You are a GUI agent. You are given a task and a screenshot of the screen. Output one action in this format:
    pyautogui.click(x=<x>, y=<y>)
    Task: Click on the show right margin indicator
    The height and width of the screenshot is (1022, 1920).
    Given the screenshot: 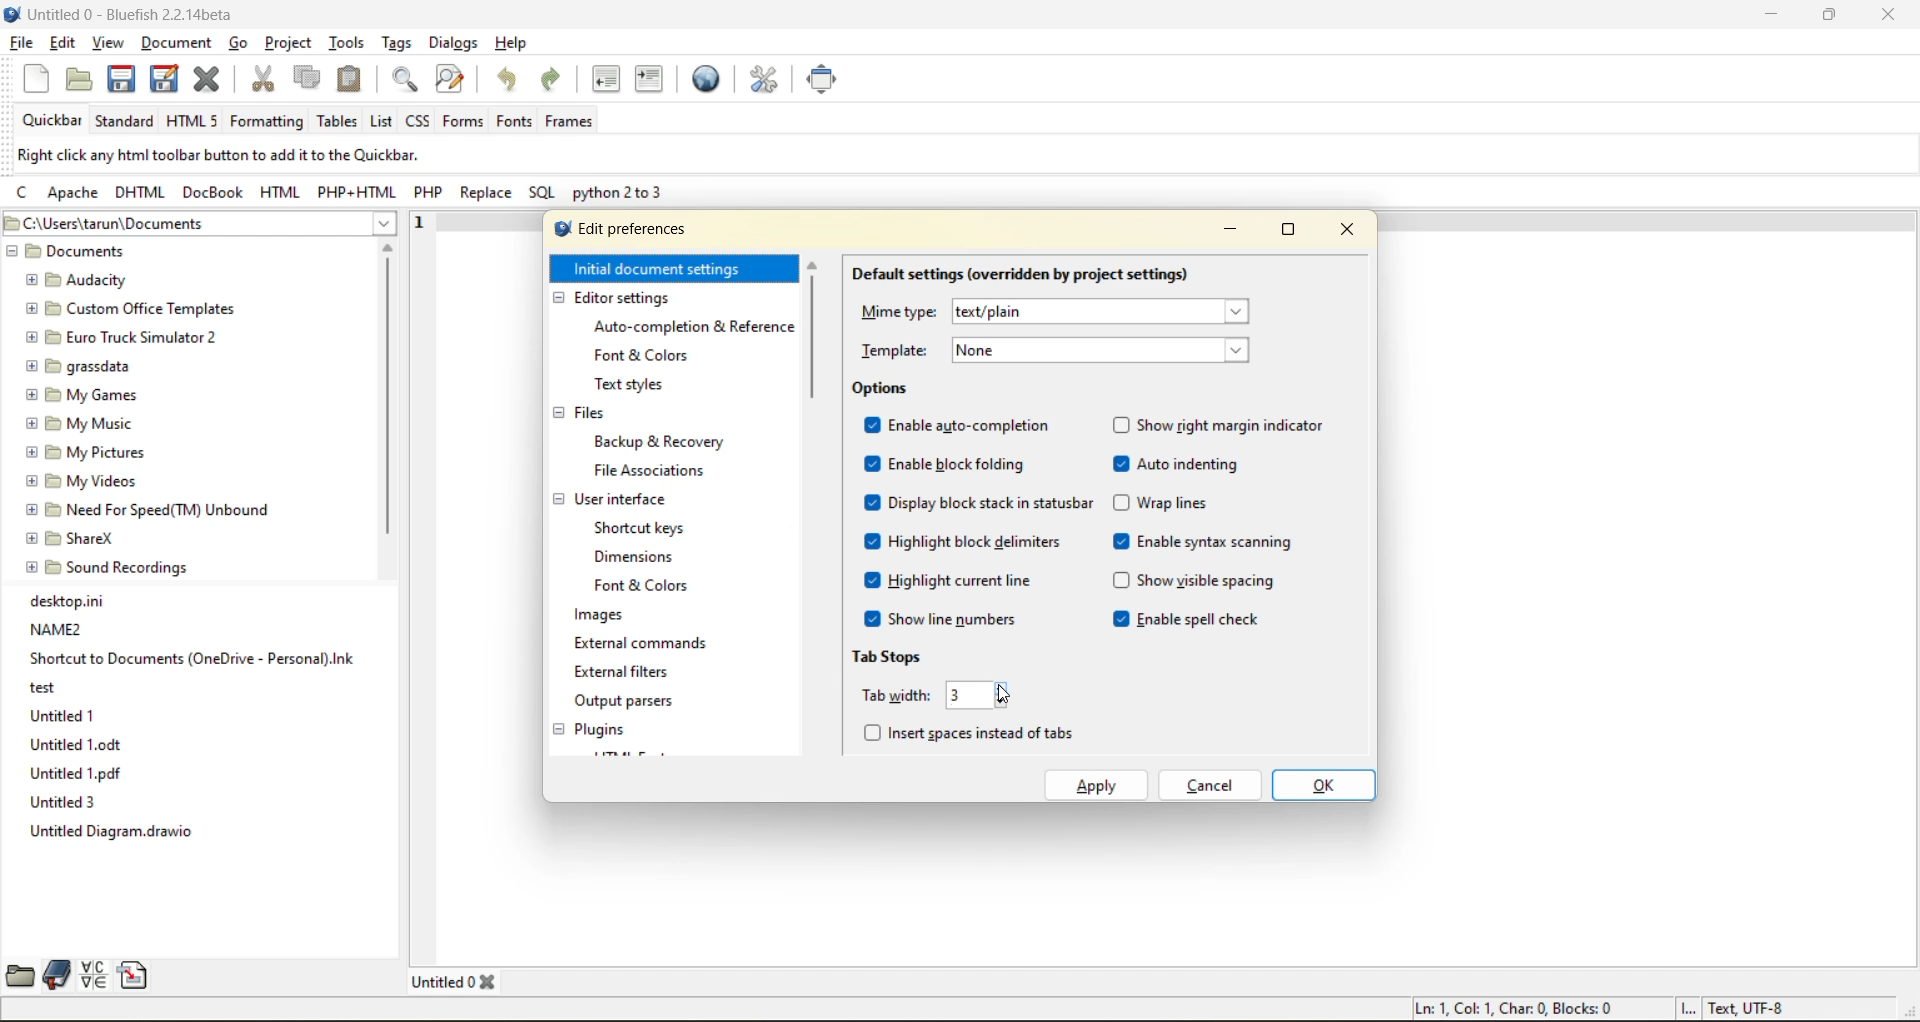 What is the action you would take?
    pyautogui.click(x=1224, y=424)
    